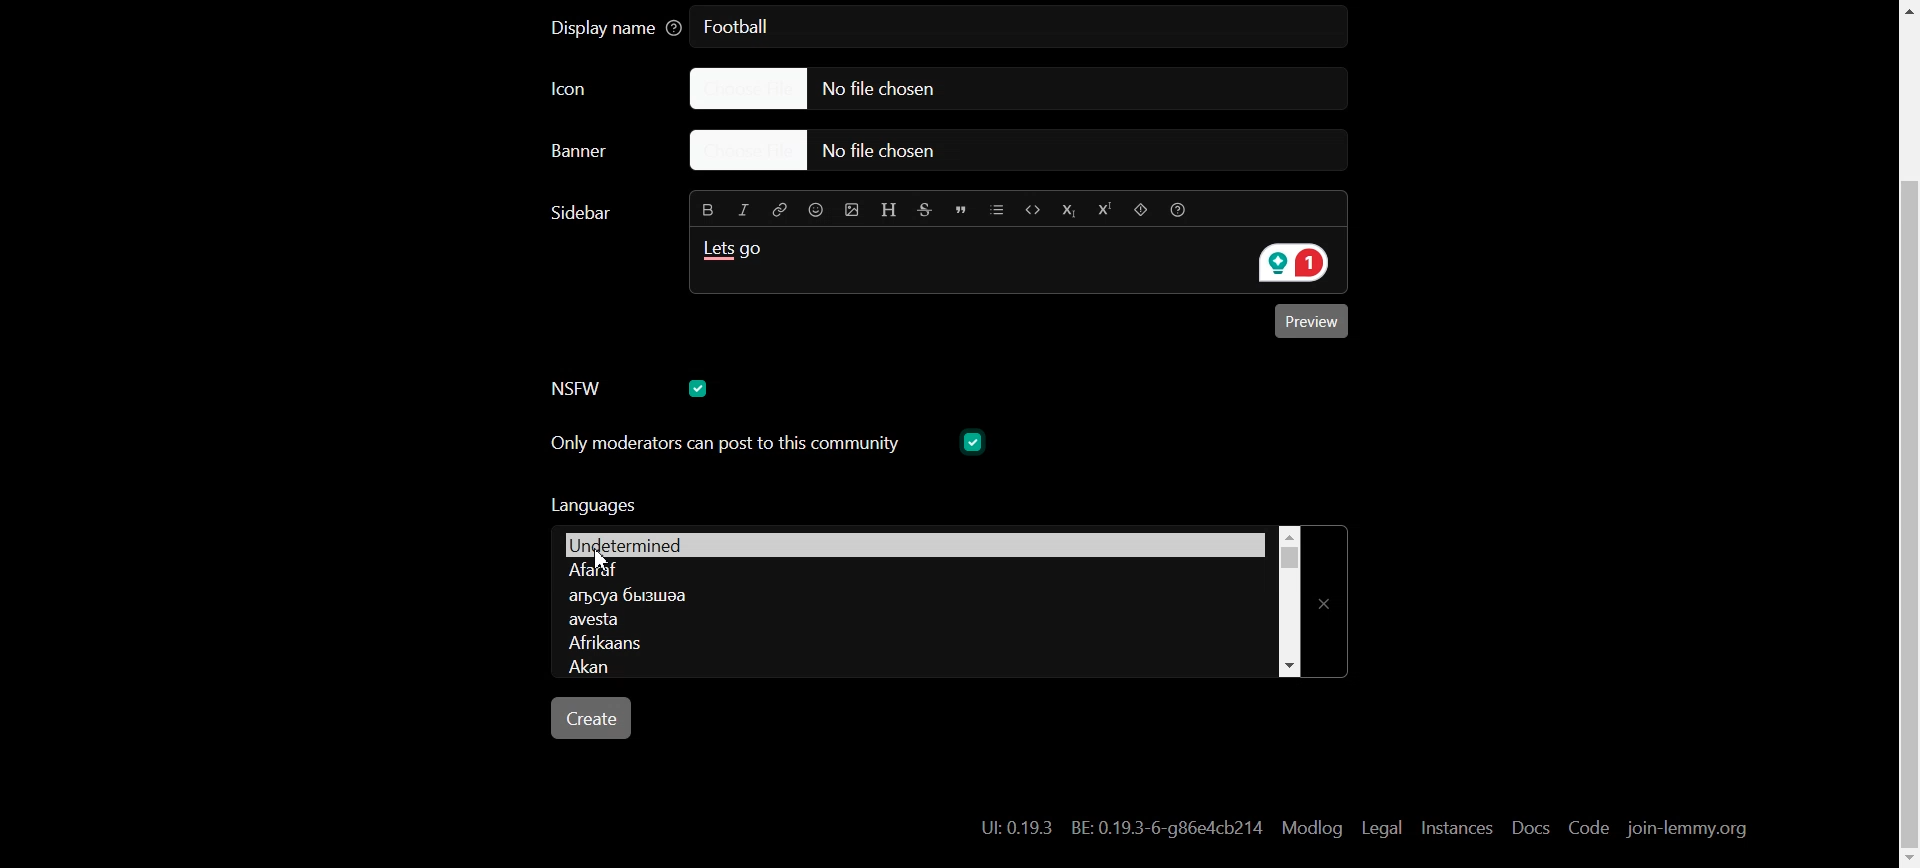  What do you see at coordinates (998, 208) in the screenshot?
I see `List` at bounding box center [998, 208].